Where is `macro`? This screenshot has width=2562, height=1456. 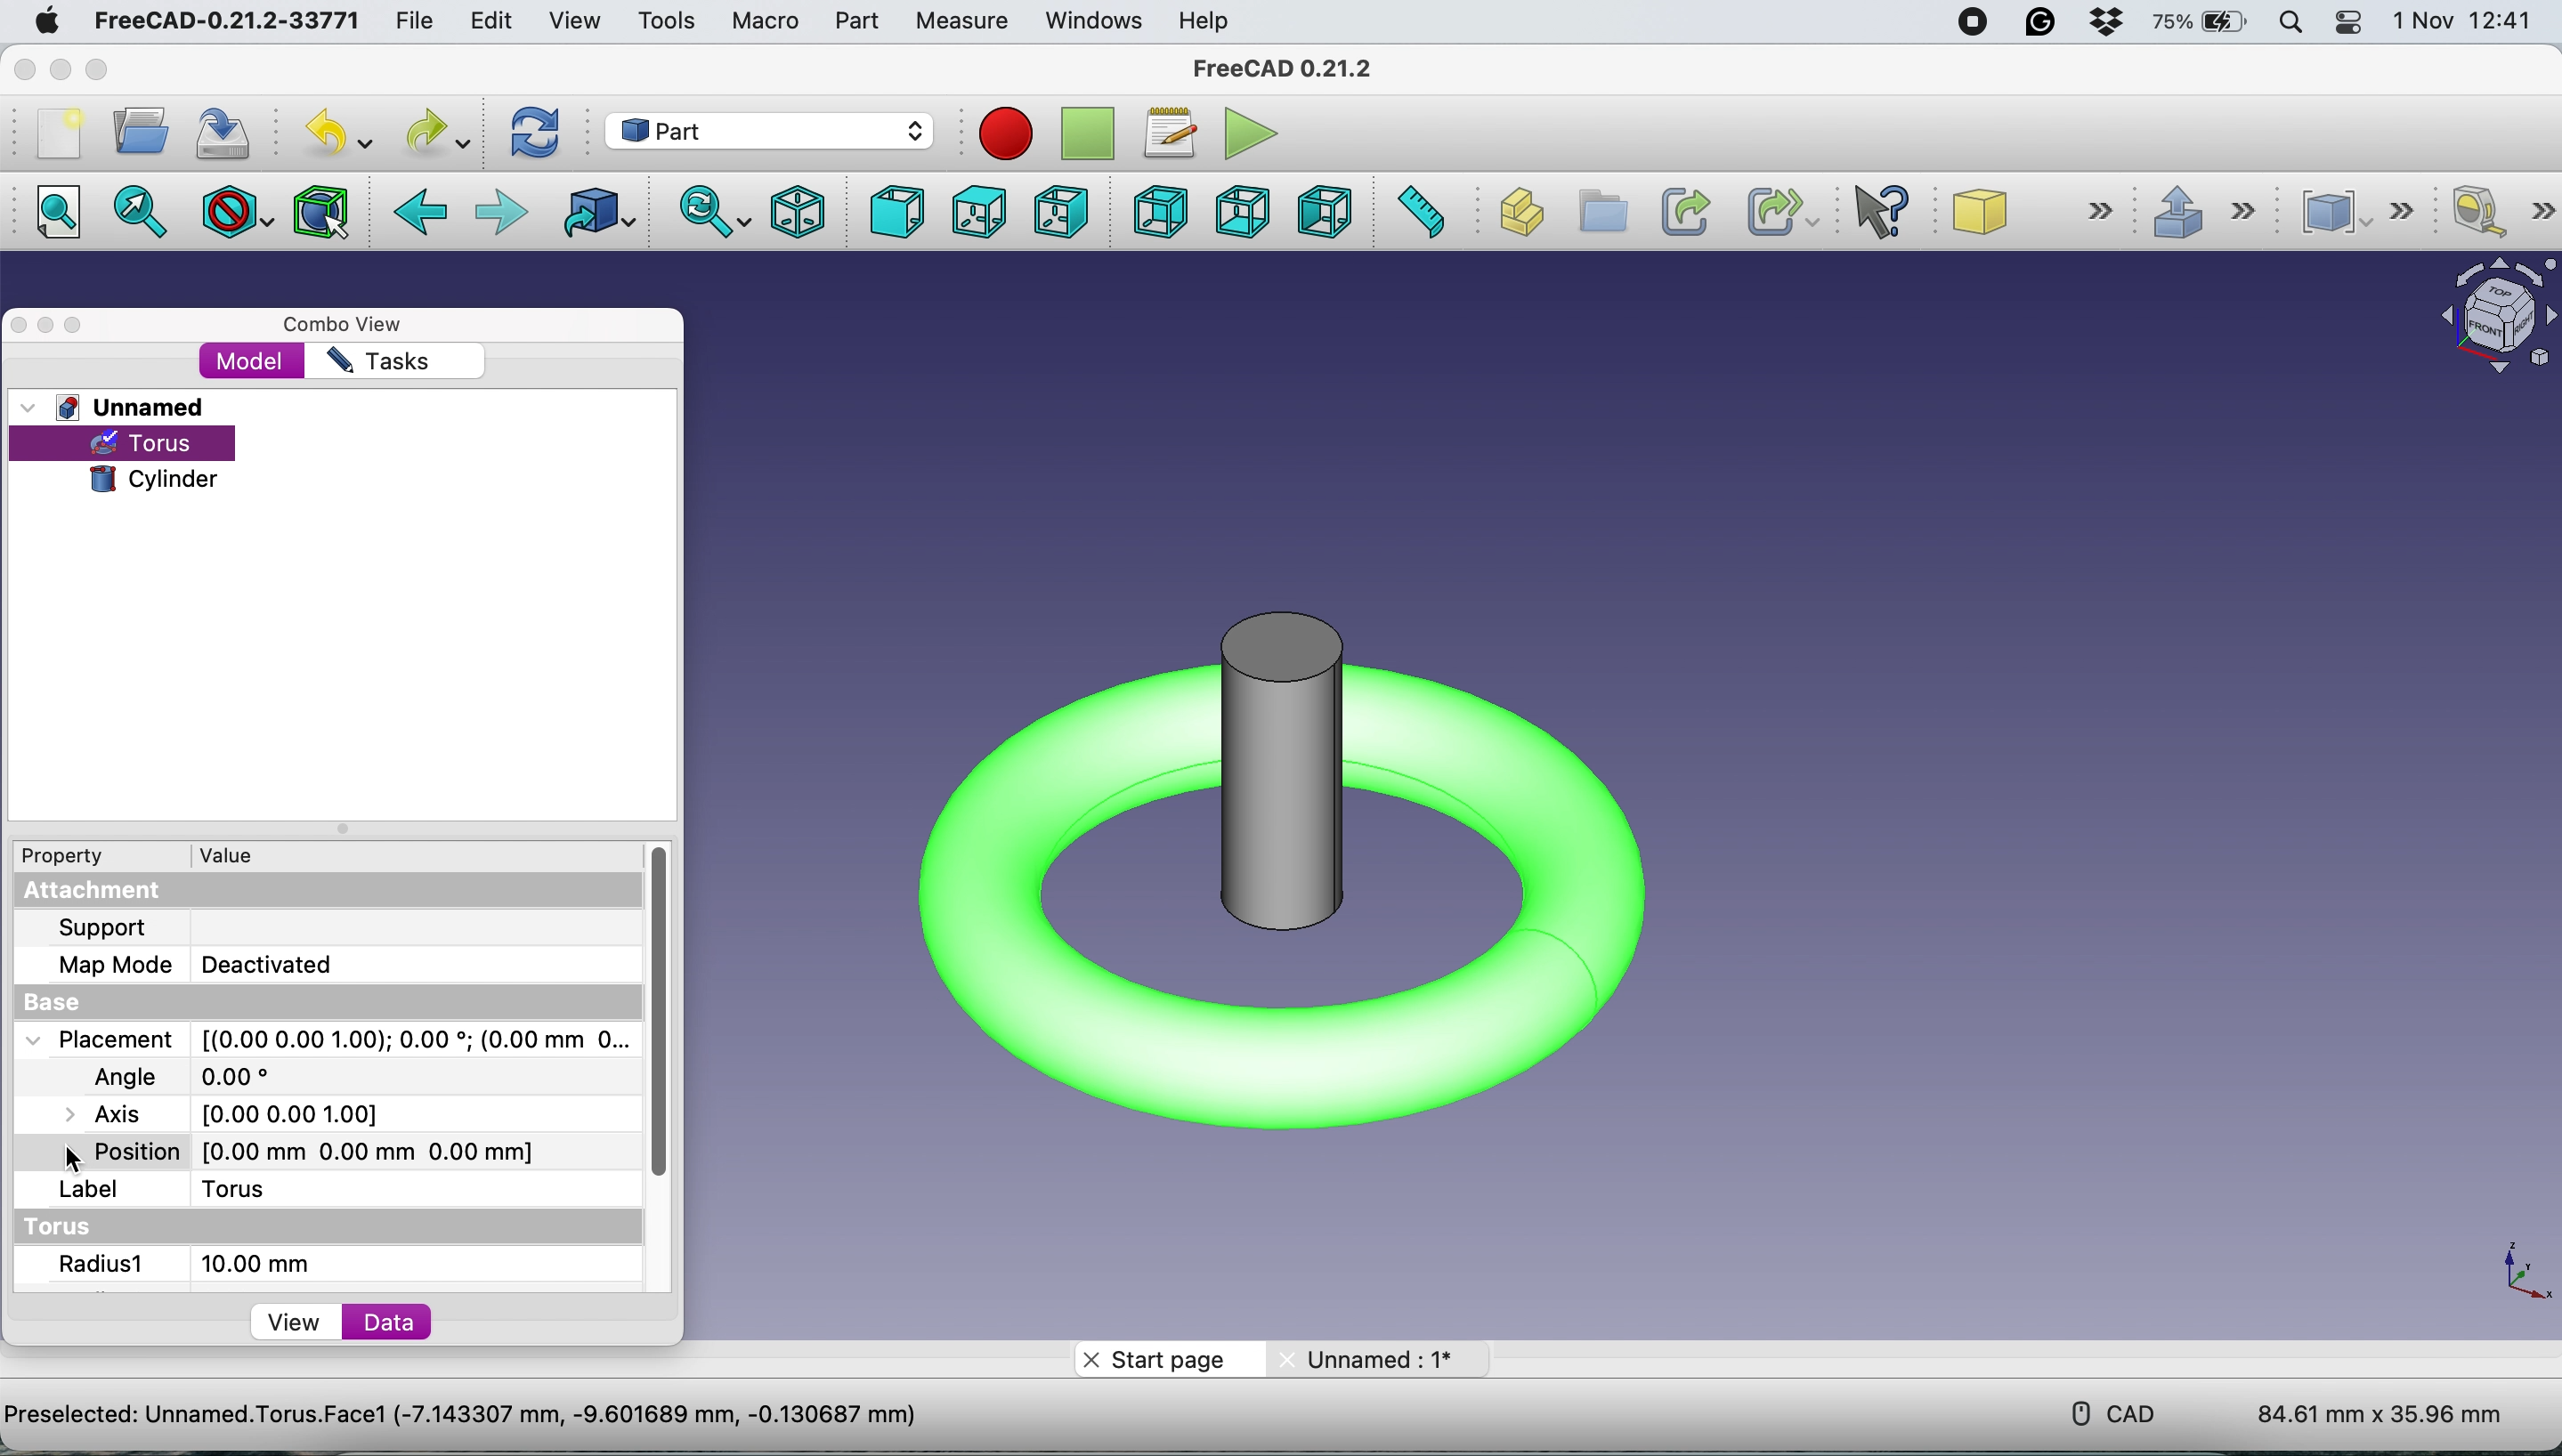 macro is located at coordinates (761, 21).